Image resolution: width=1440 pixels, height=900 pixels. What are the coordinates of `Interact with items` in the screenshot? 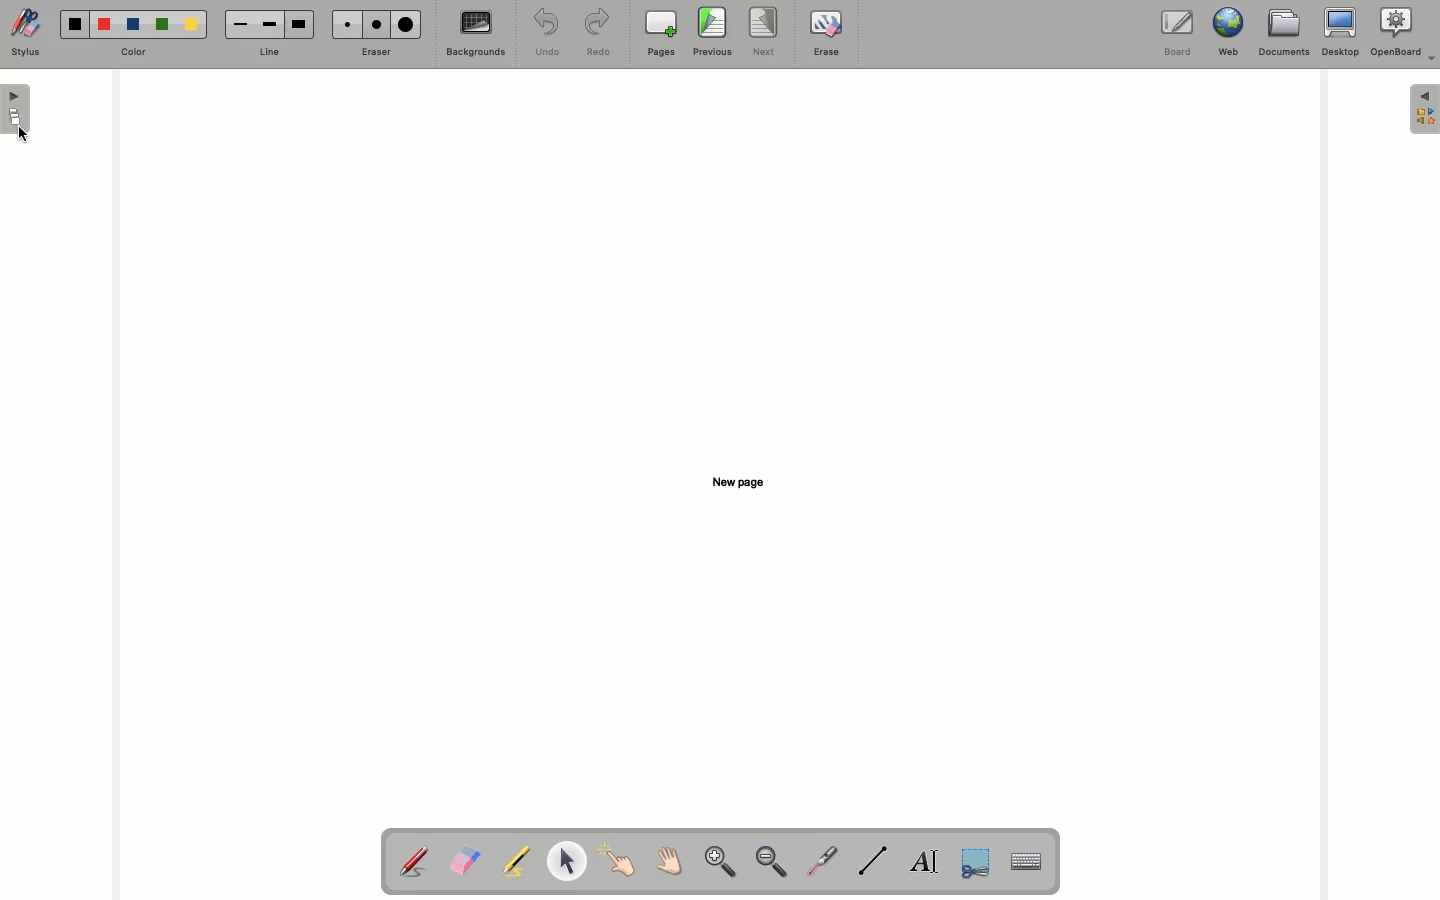 It's located at (616, 860).